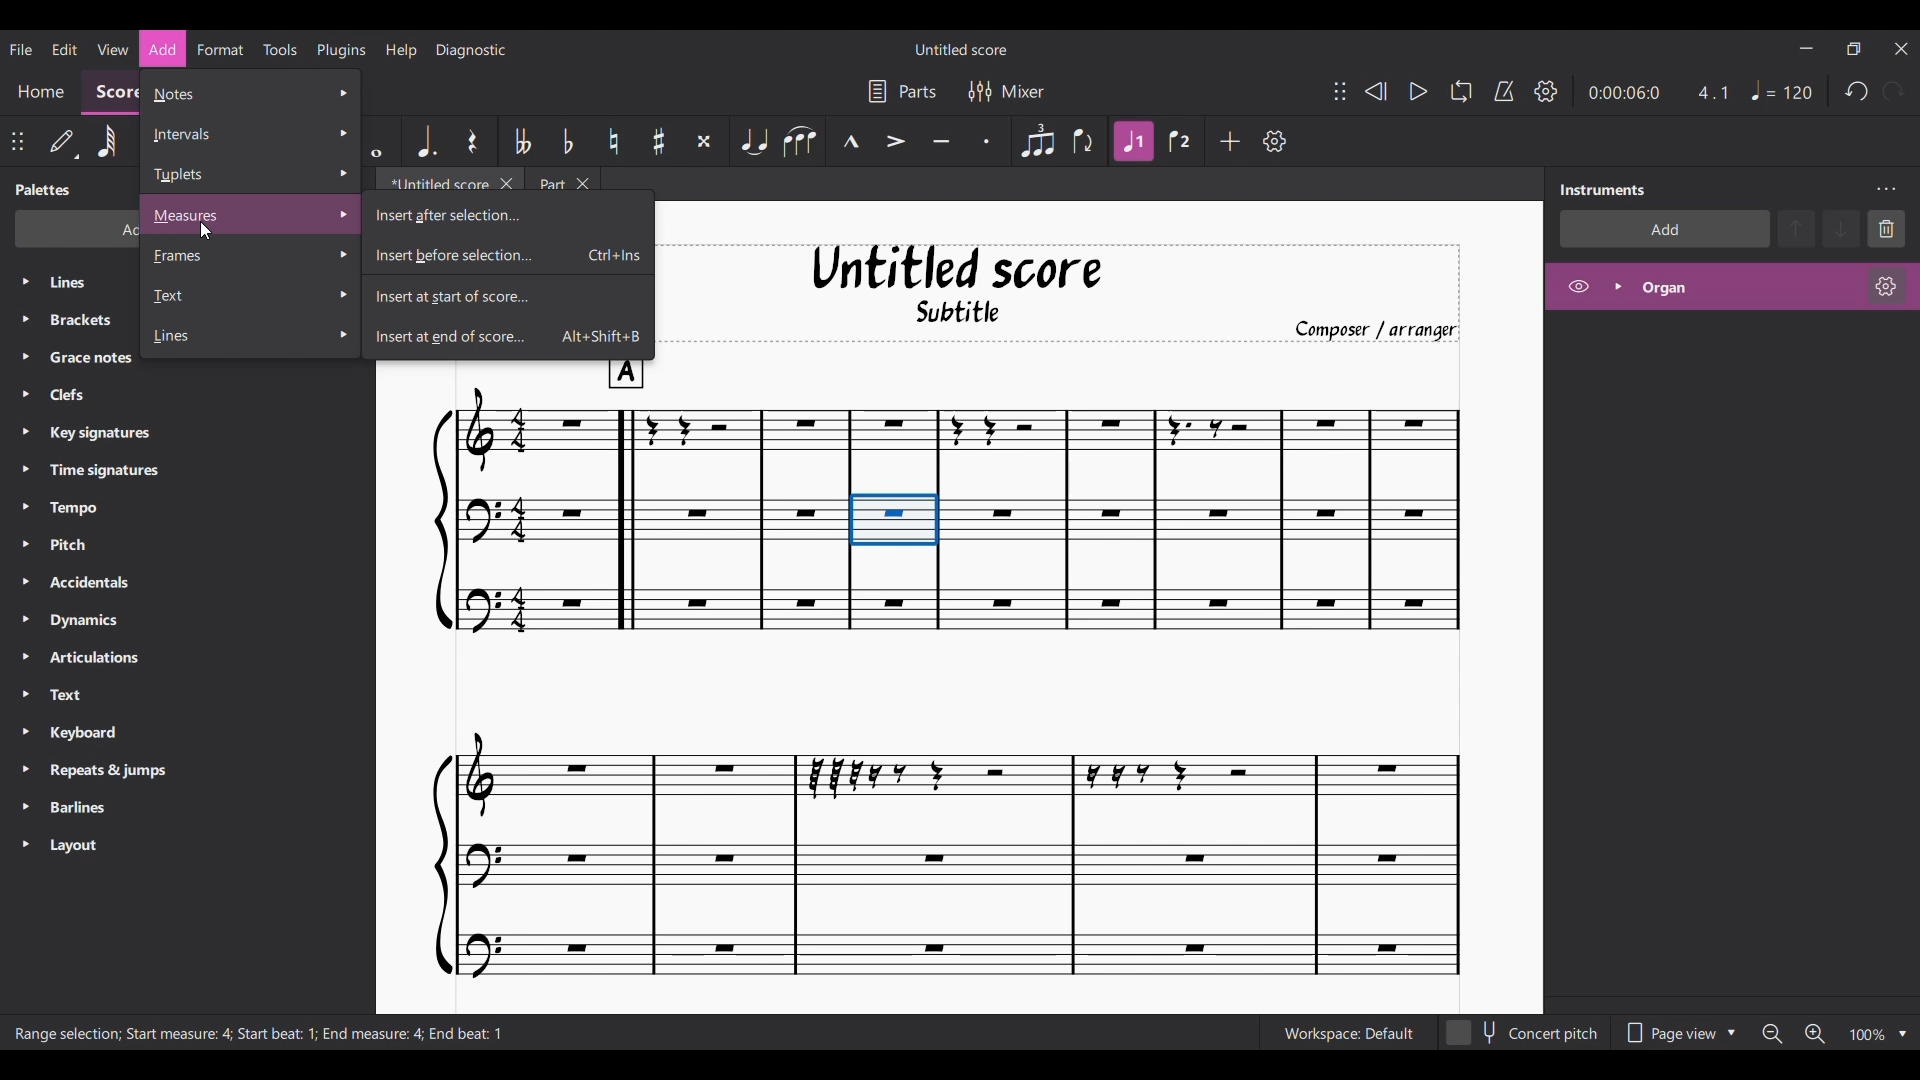  I want to click on Home section, so click(40, 91).